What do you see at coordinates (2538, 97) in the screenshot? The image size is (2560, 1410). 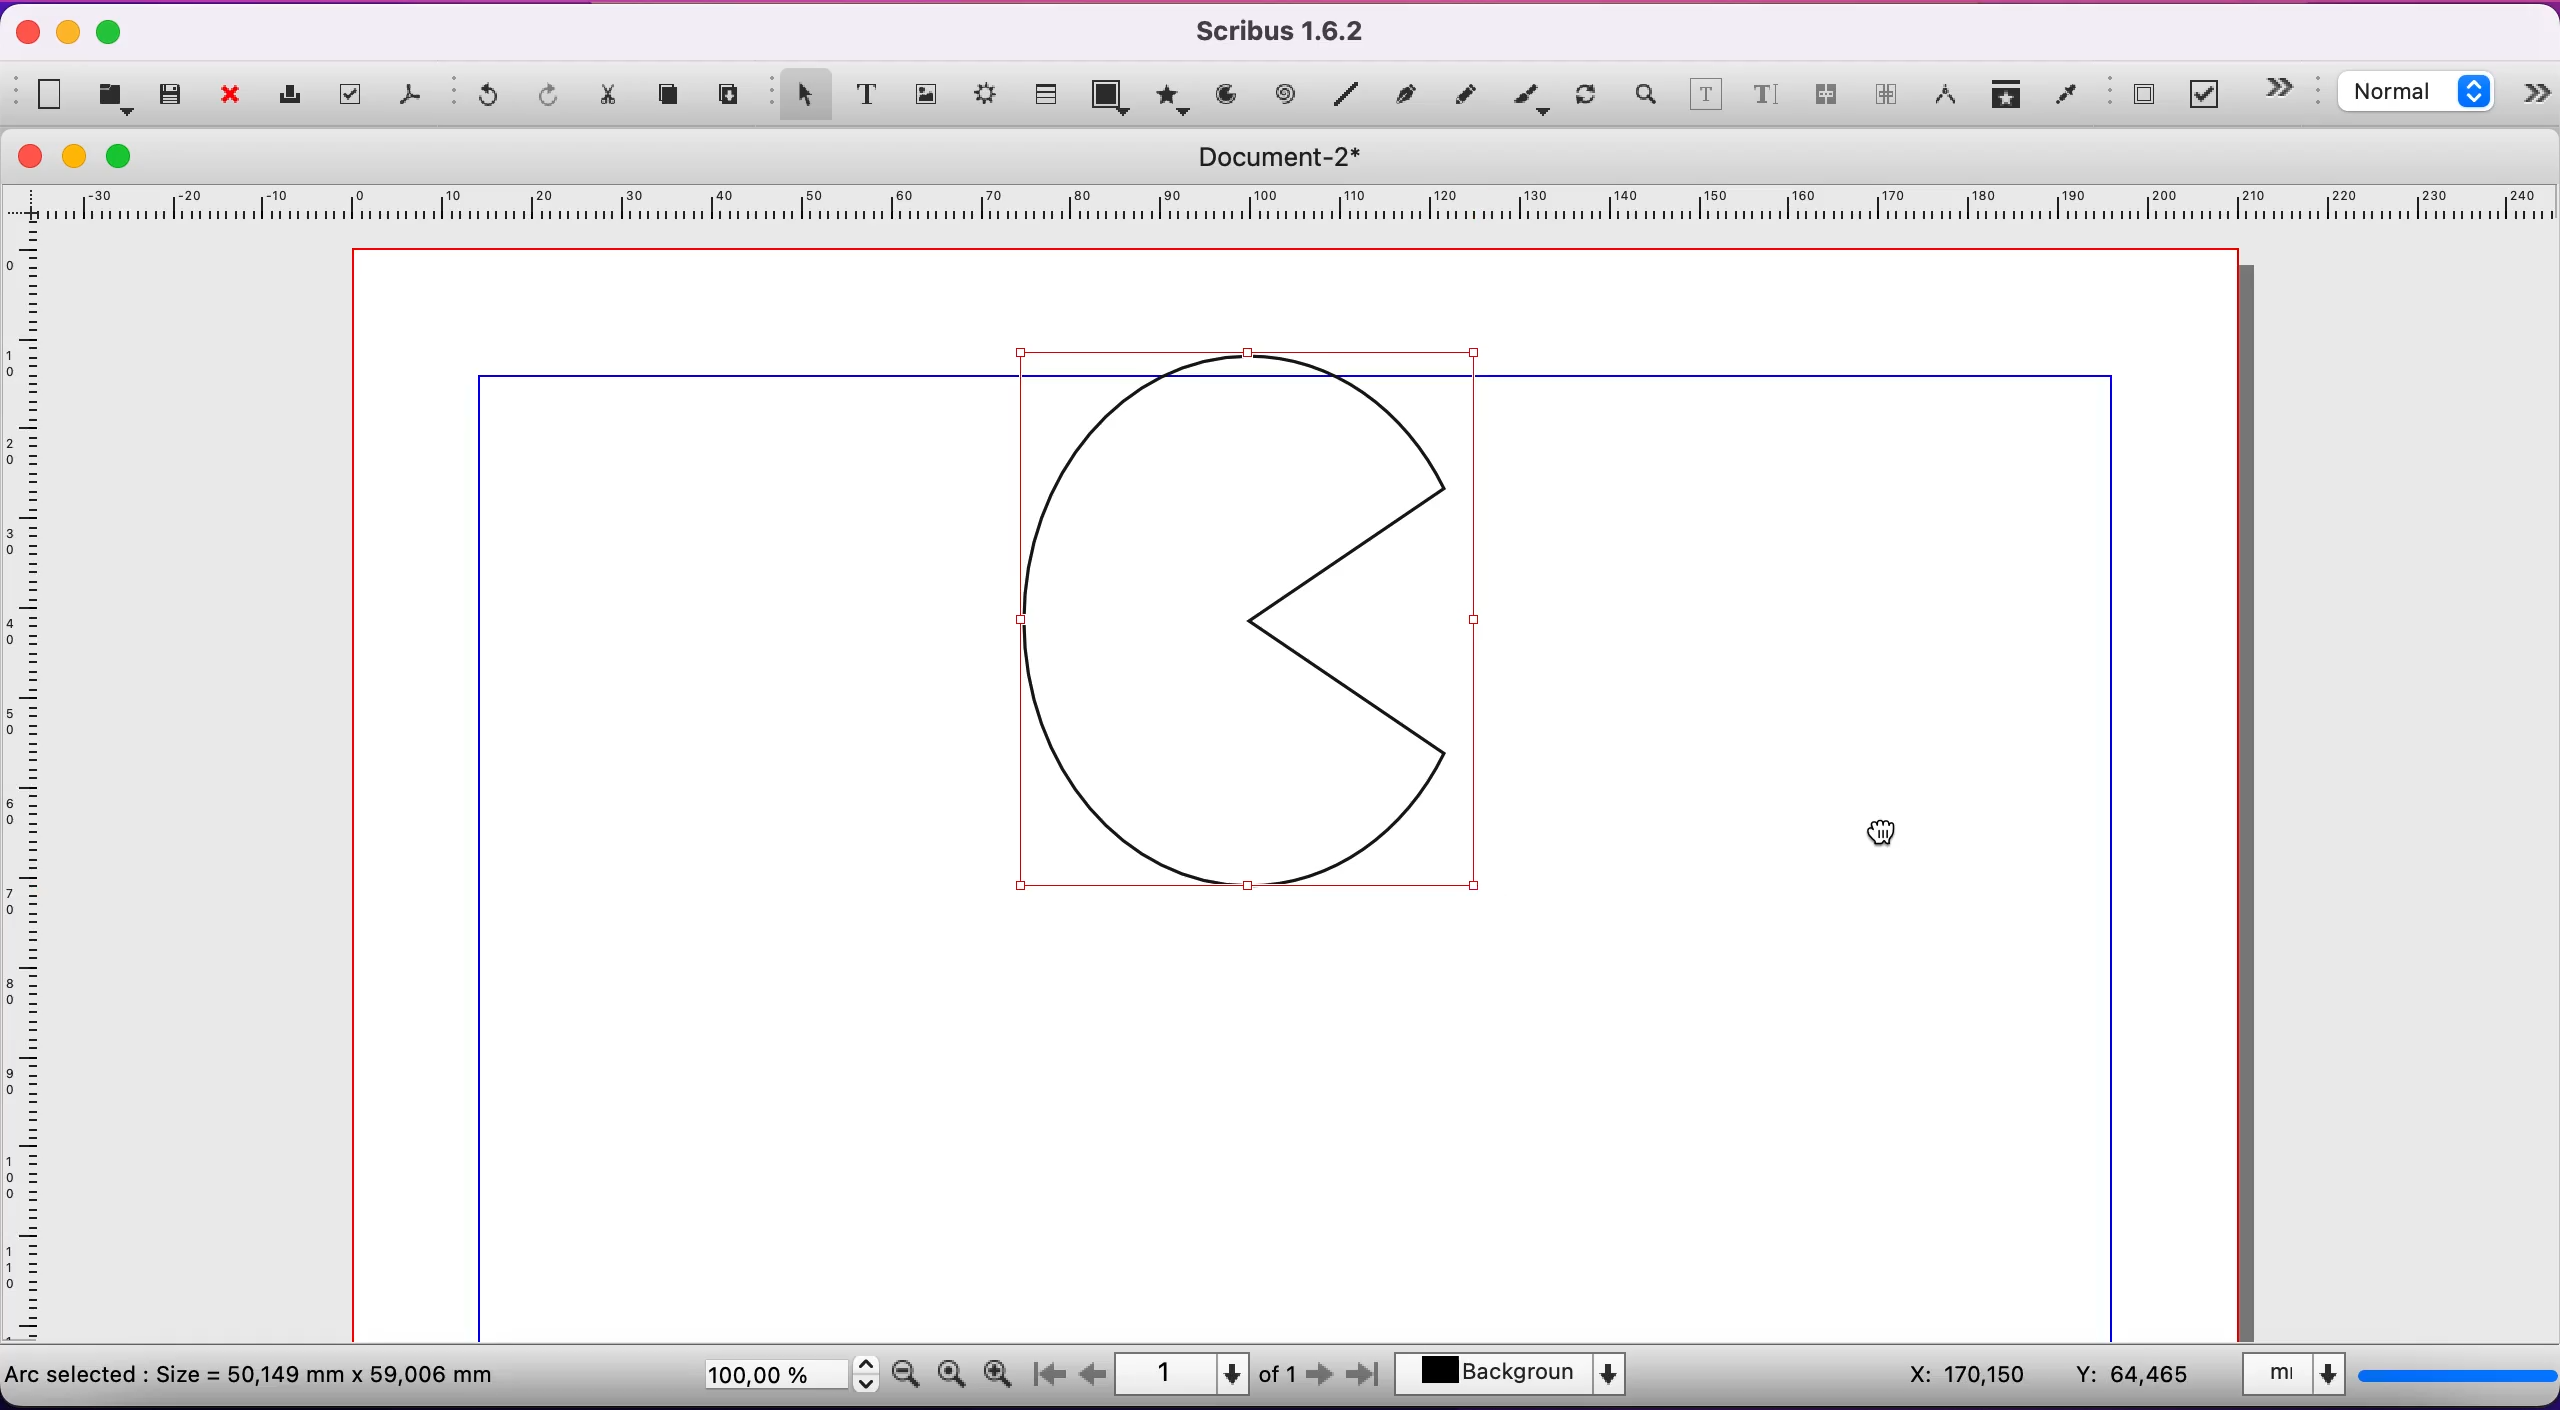 I see `hide/show panel` at bounding box center [2538, 97].